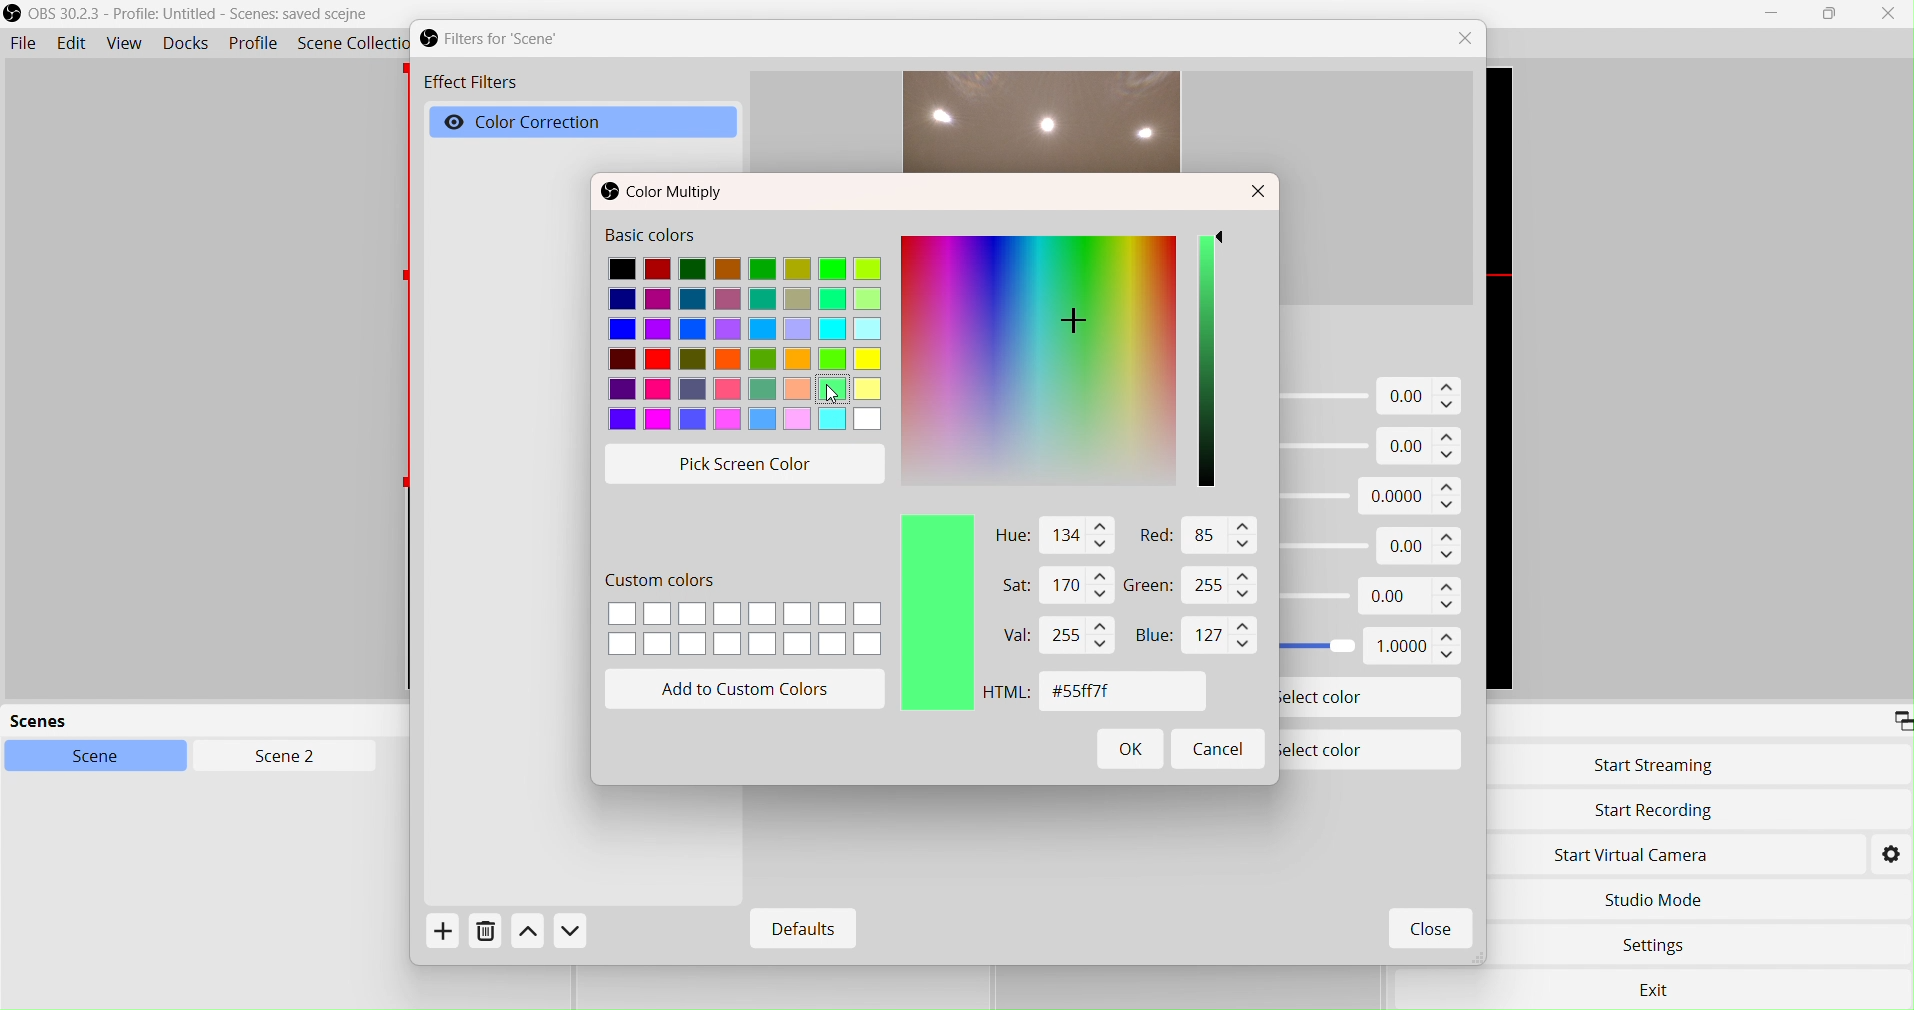  Describe the element at coordinates (1260, 193) in the screenshot. I see `Close` at that location.